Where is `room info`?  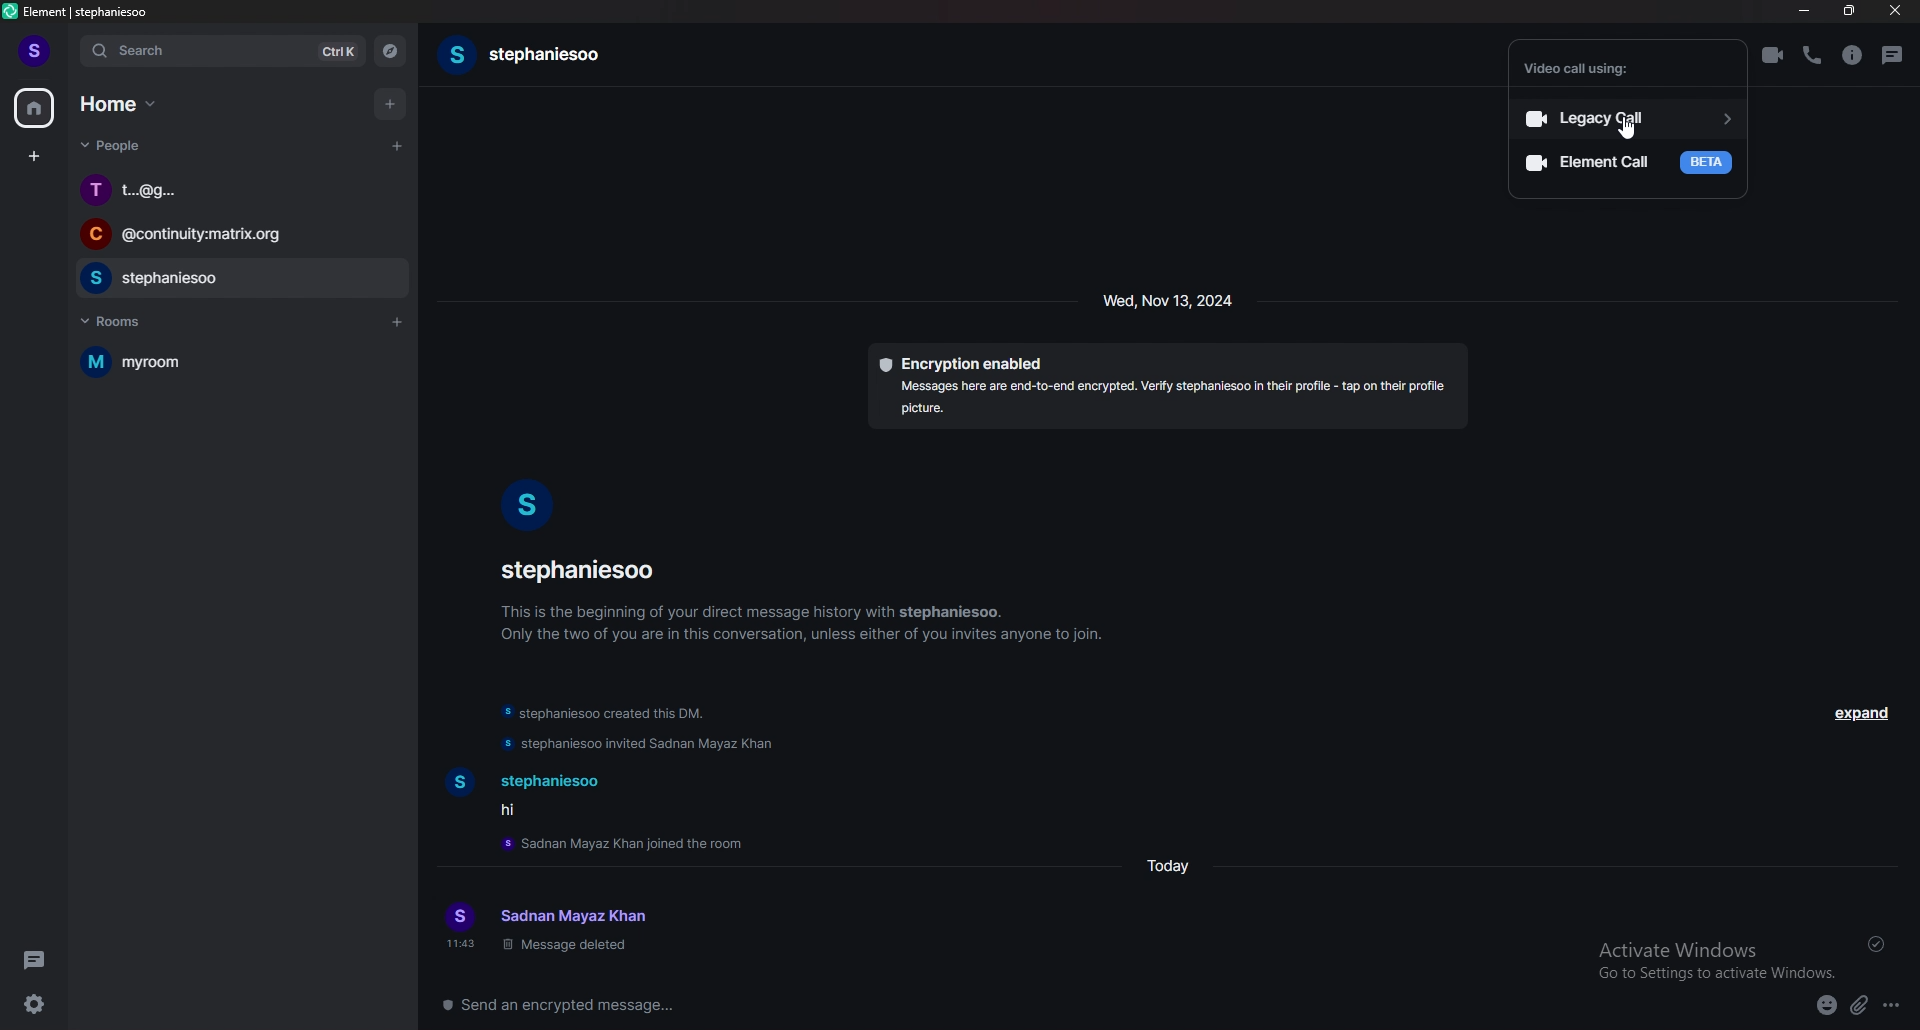 room info is located at coordinates (1852, 55).